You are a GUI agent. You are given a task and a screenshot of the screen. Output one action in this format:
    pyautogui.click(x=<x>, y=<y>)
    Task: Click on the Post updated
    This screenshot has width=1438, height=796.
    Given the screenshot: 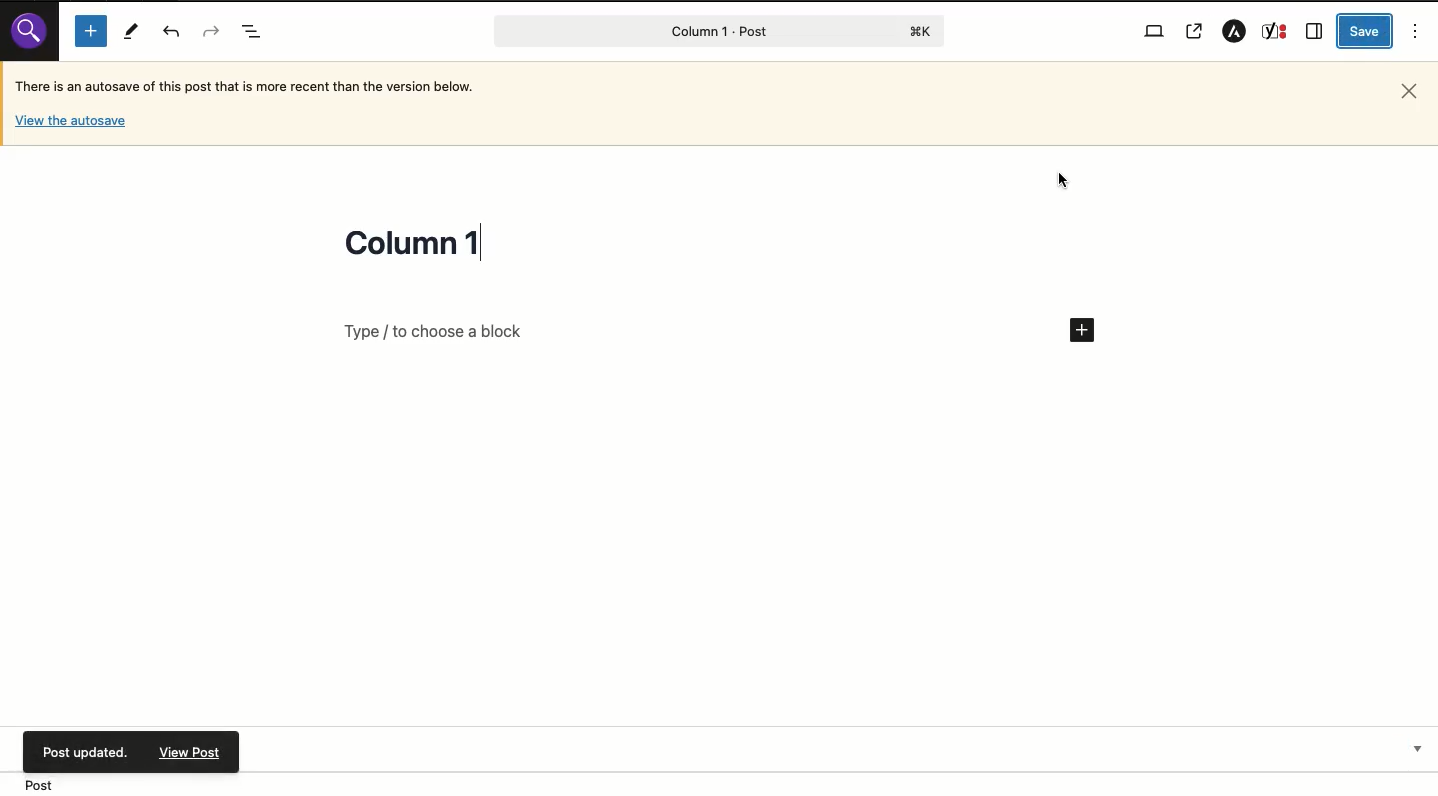 What is the action you would take?
    pyautogui.click(x=194, y=751)
    